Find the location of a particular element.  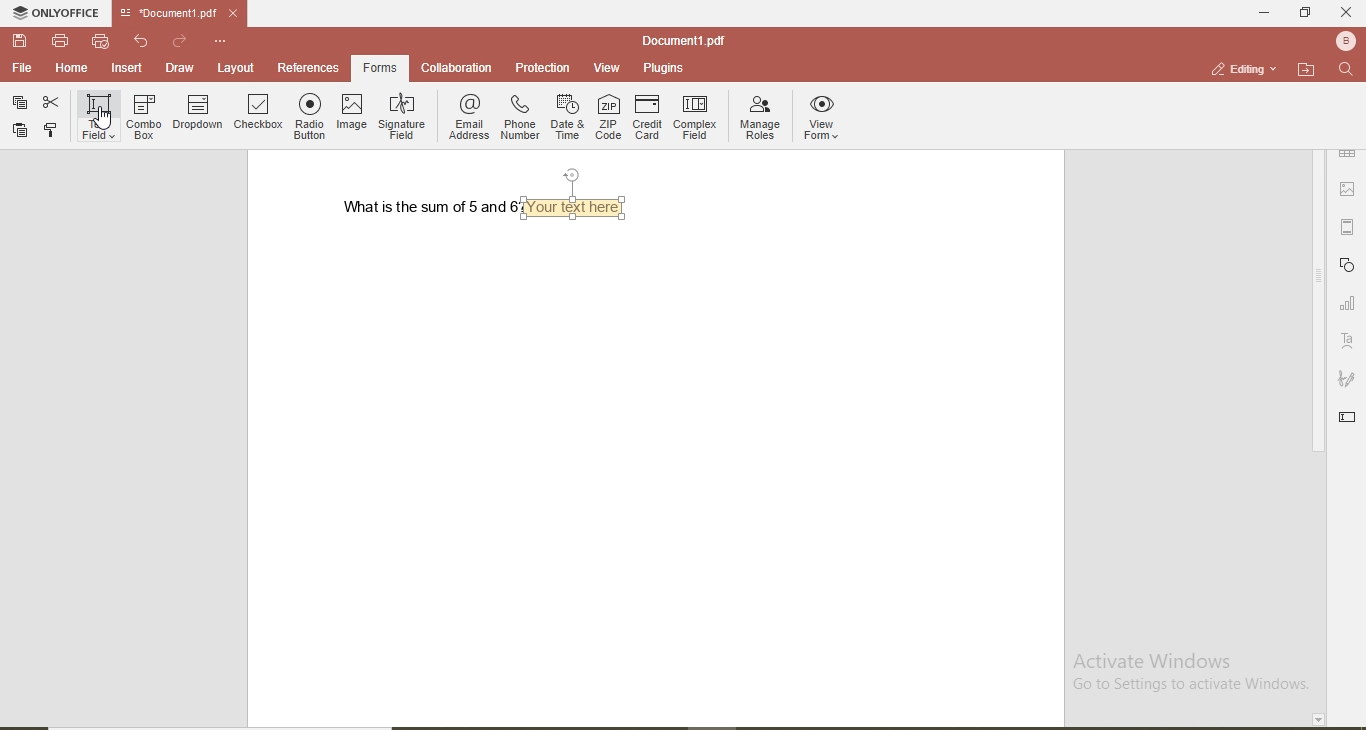

file name is located at coordinates (682, 37).